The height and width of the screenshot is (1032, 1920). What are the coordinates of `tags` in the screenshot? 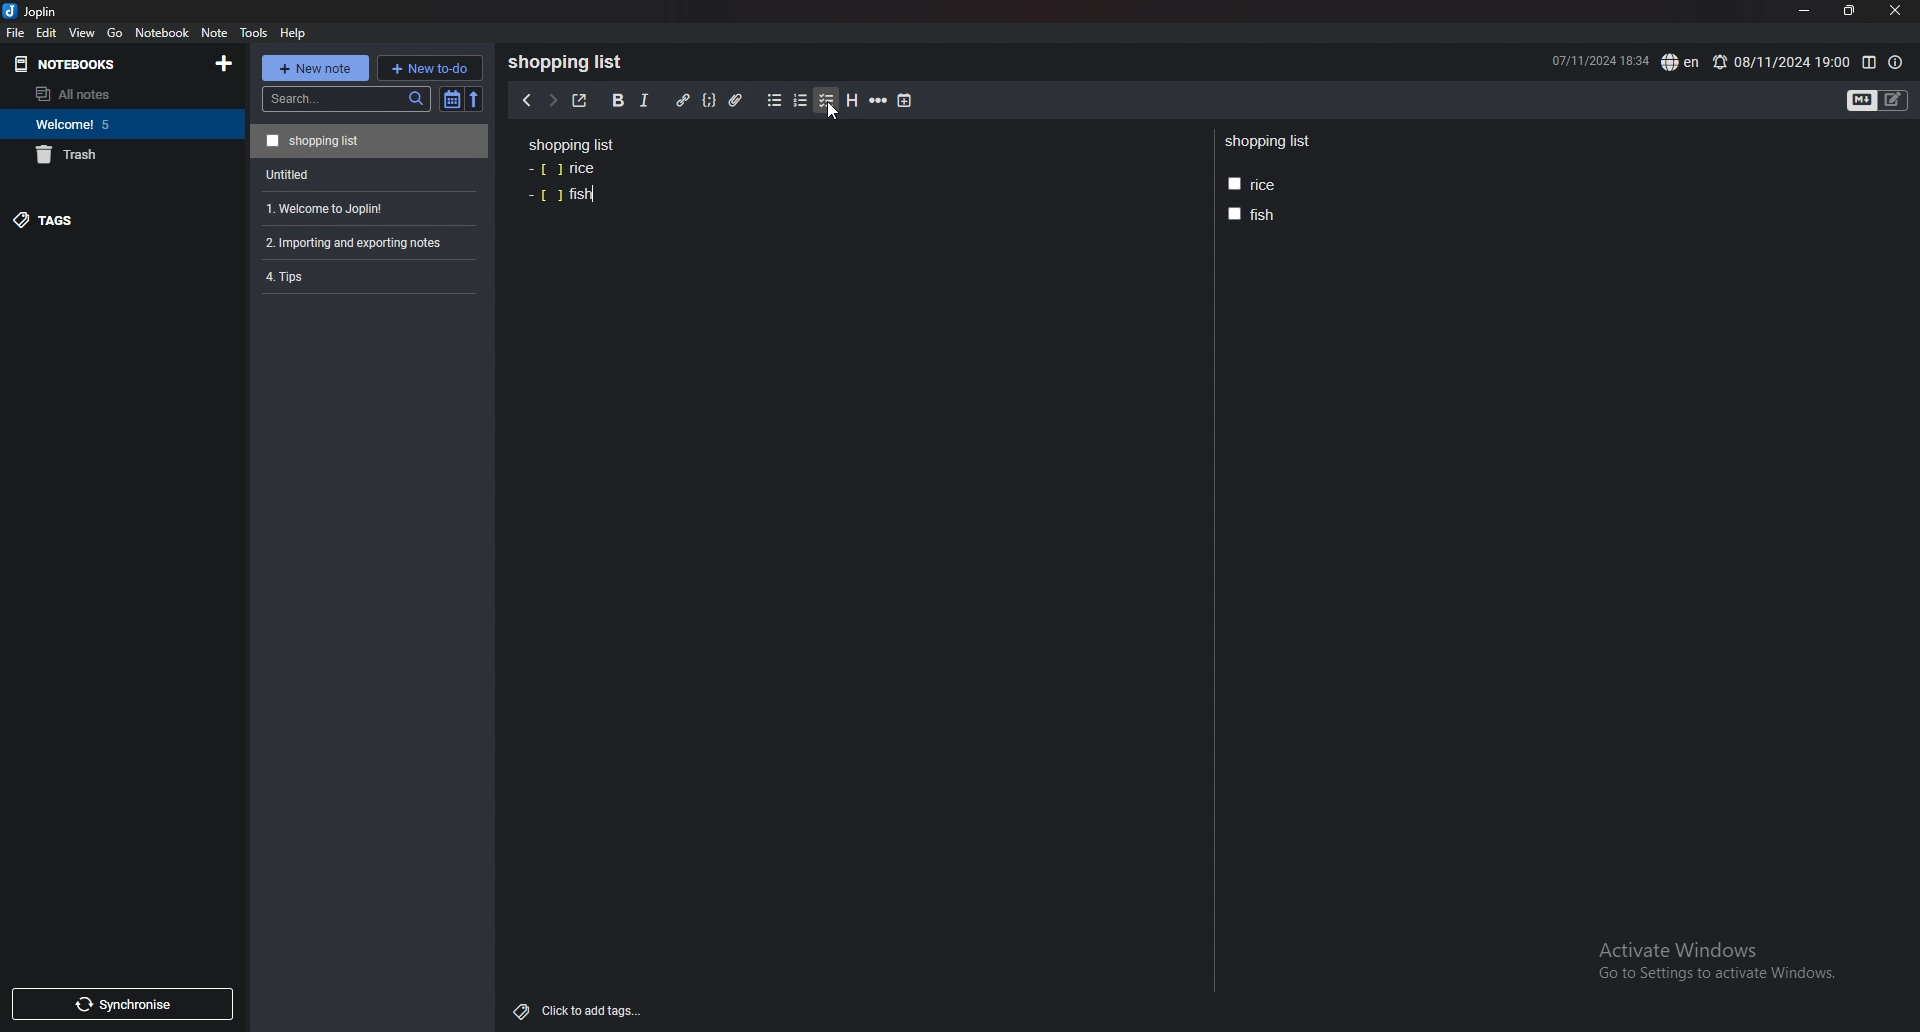 It's located at (107, 219).